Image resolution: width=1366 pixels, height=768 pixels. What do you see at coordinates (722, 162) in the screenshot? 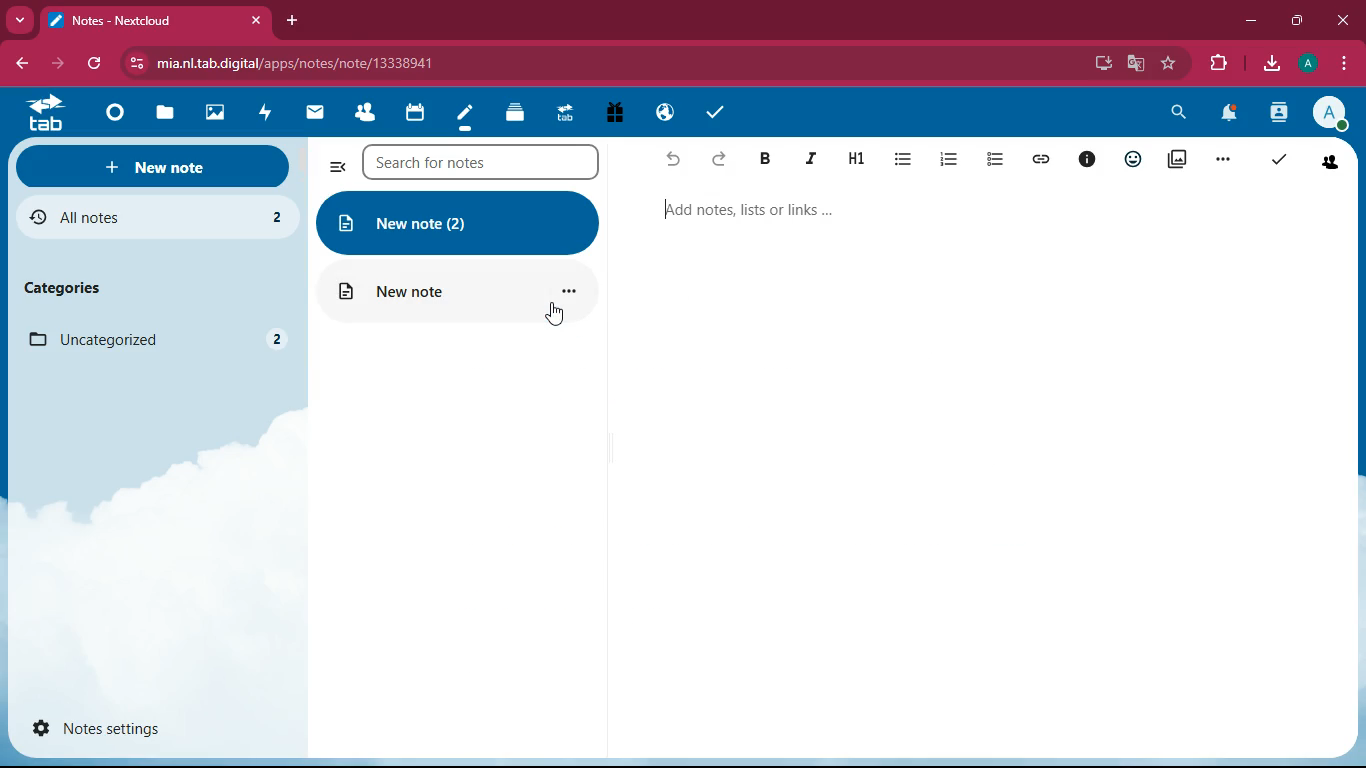
I see `forward` at bounding box center [722, 162].